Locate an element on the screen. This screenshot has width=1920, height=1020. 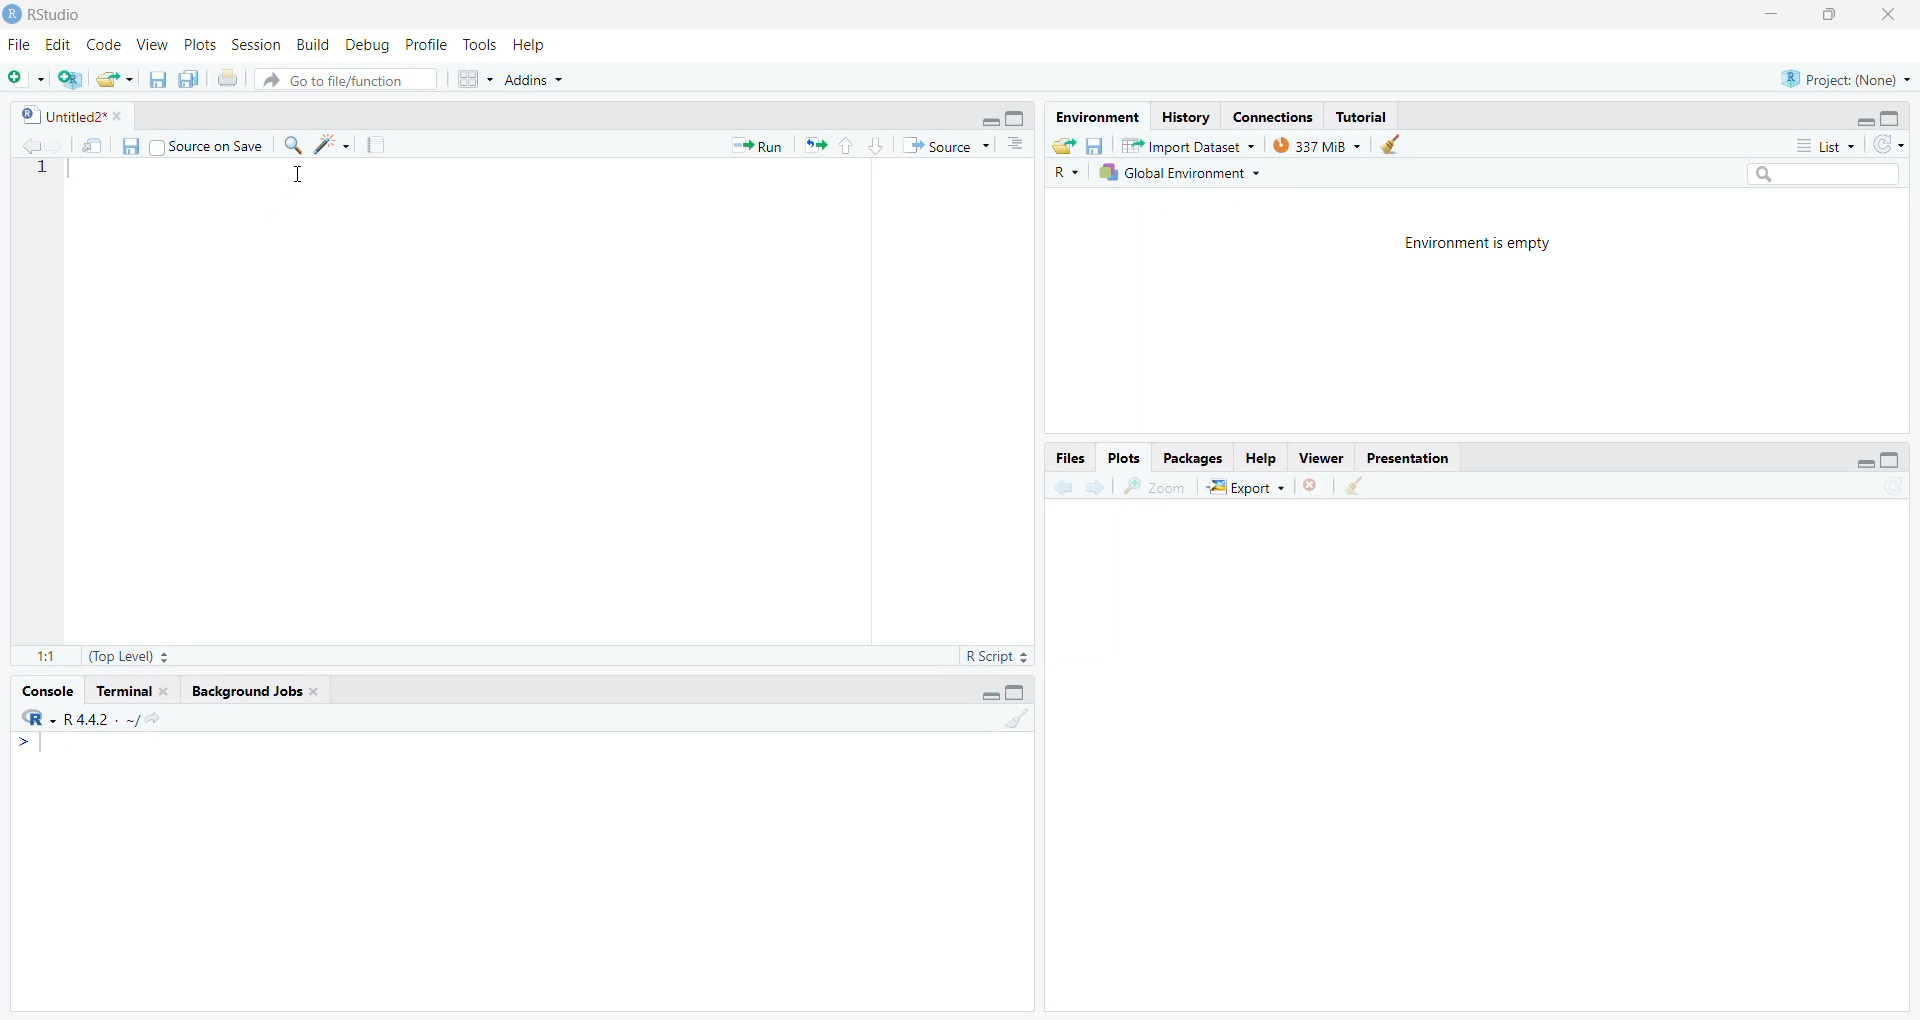
search bar is located at coordinates (1834, 176).